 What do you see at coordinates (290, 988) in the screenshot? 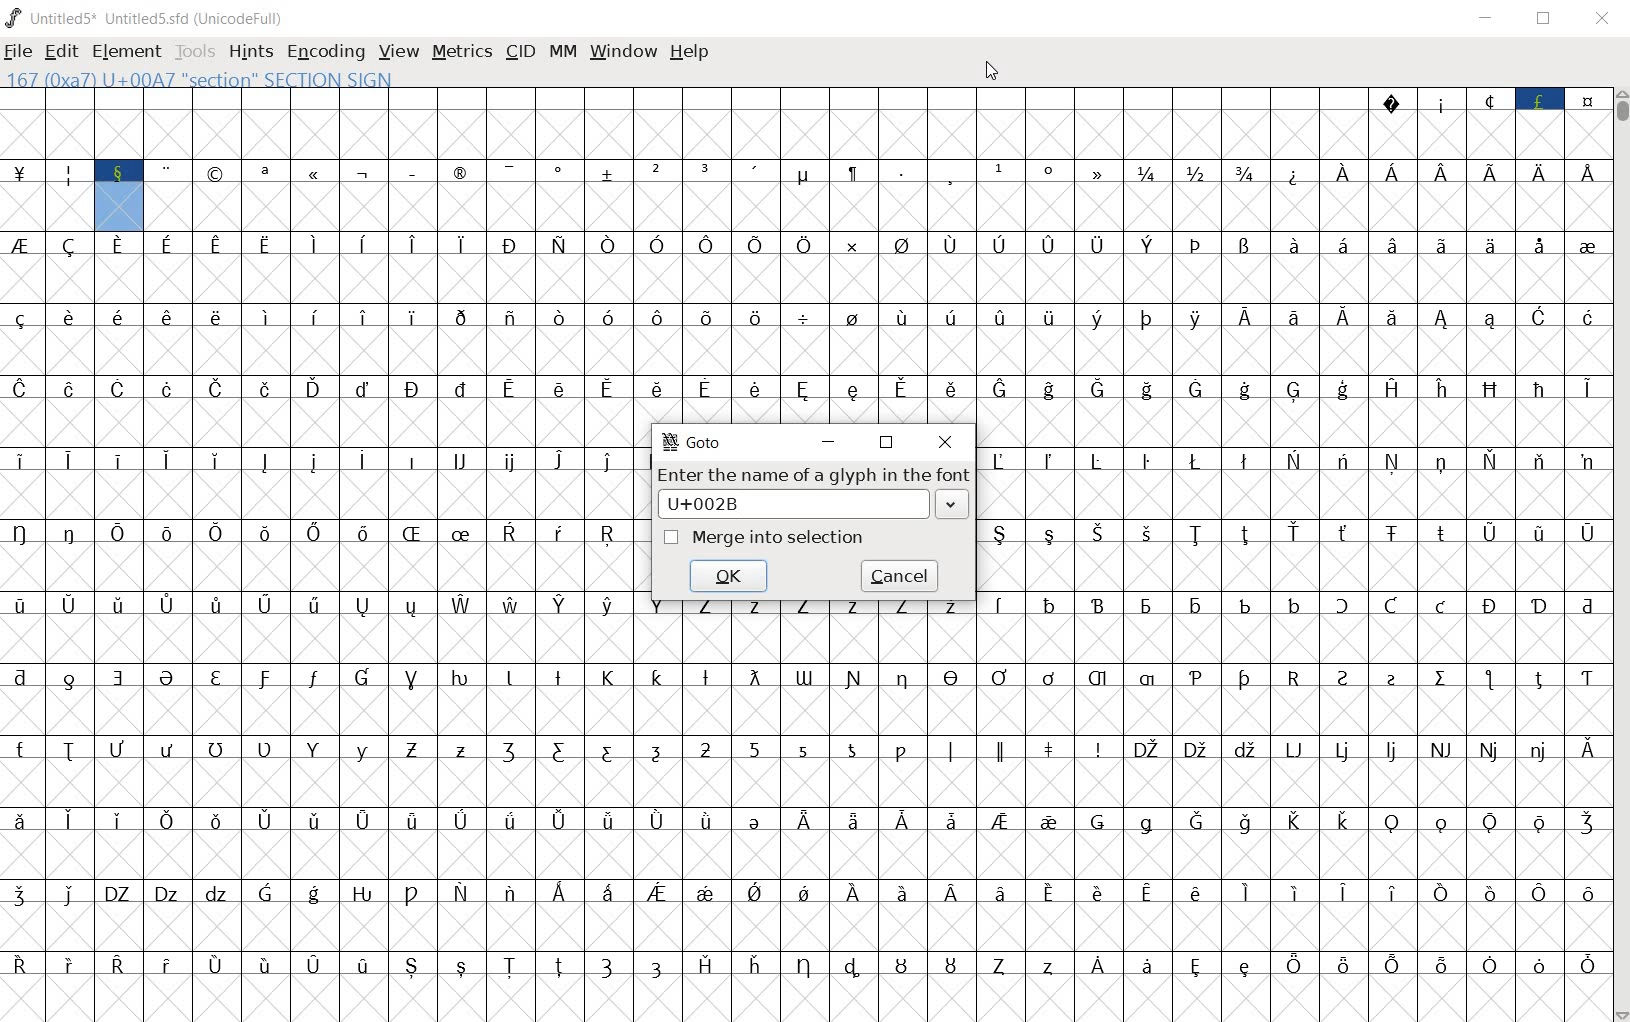
I see `Latin extended characters` at bounding box center [290, 988].